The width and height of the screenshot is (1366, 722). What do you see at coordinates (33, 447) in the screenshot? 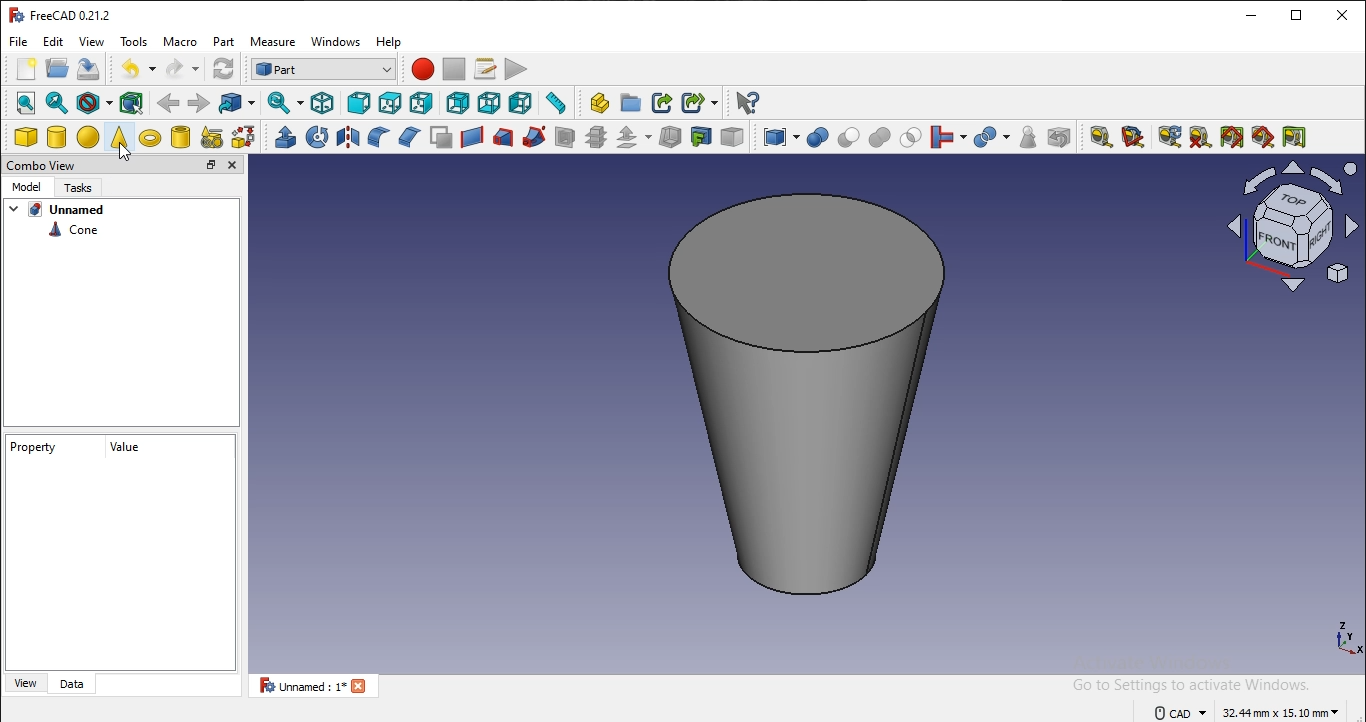
I see `property` at bounding box center [33, 447].